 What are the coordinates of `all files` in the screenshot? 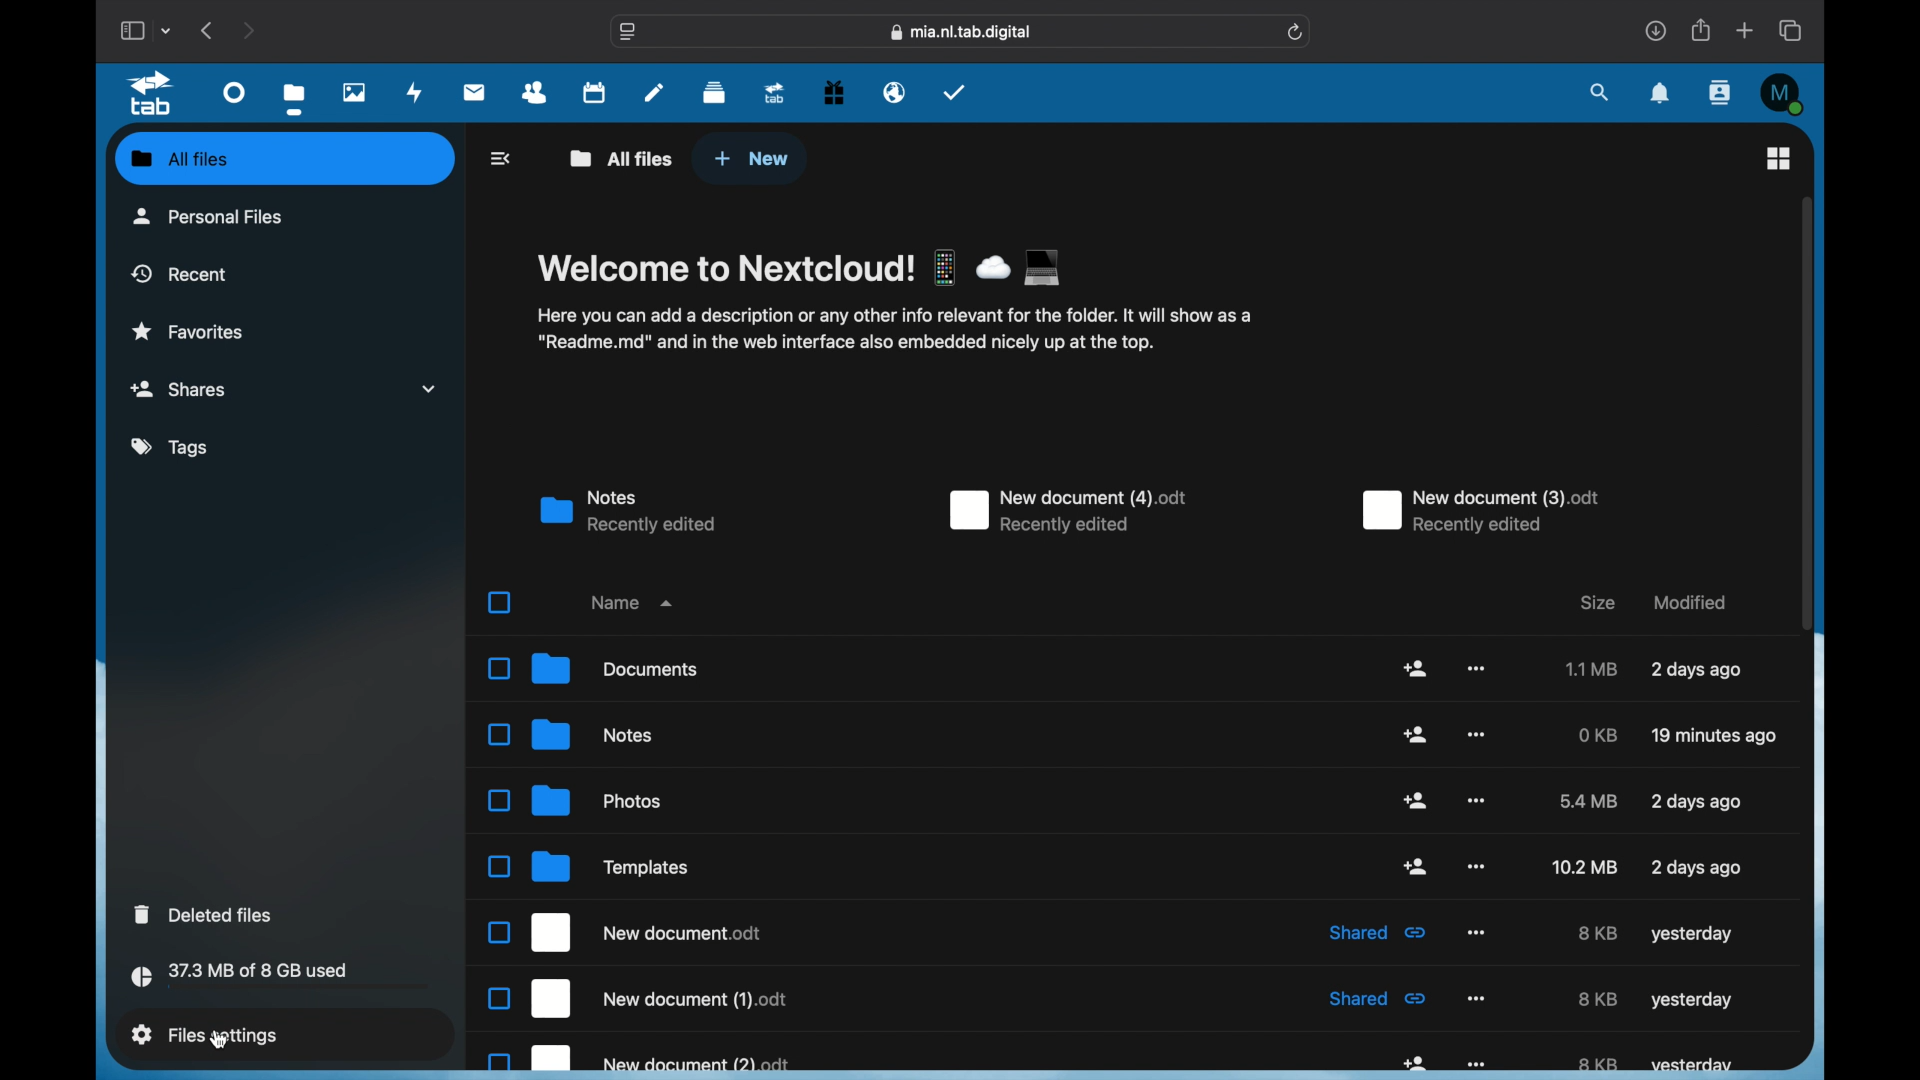 It's located at (622, 159).